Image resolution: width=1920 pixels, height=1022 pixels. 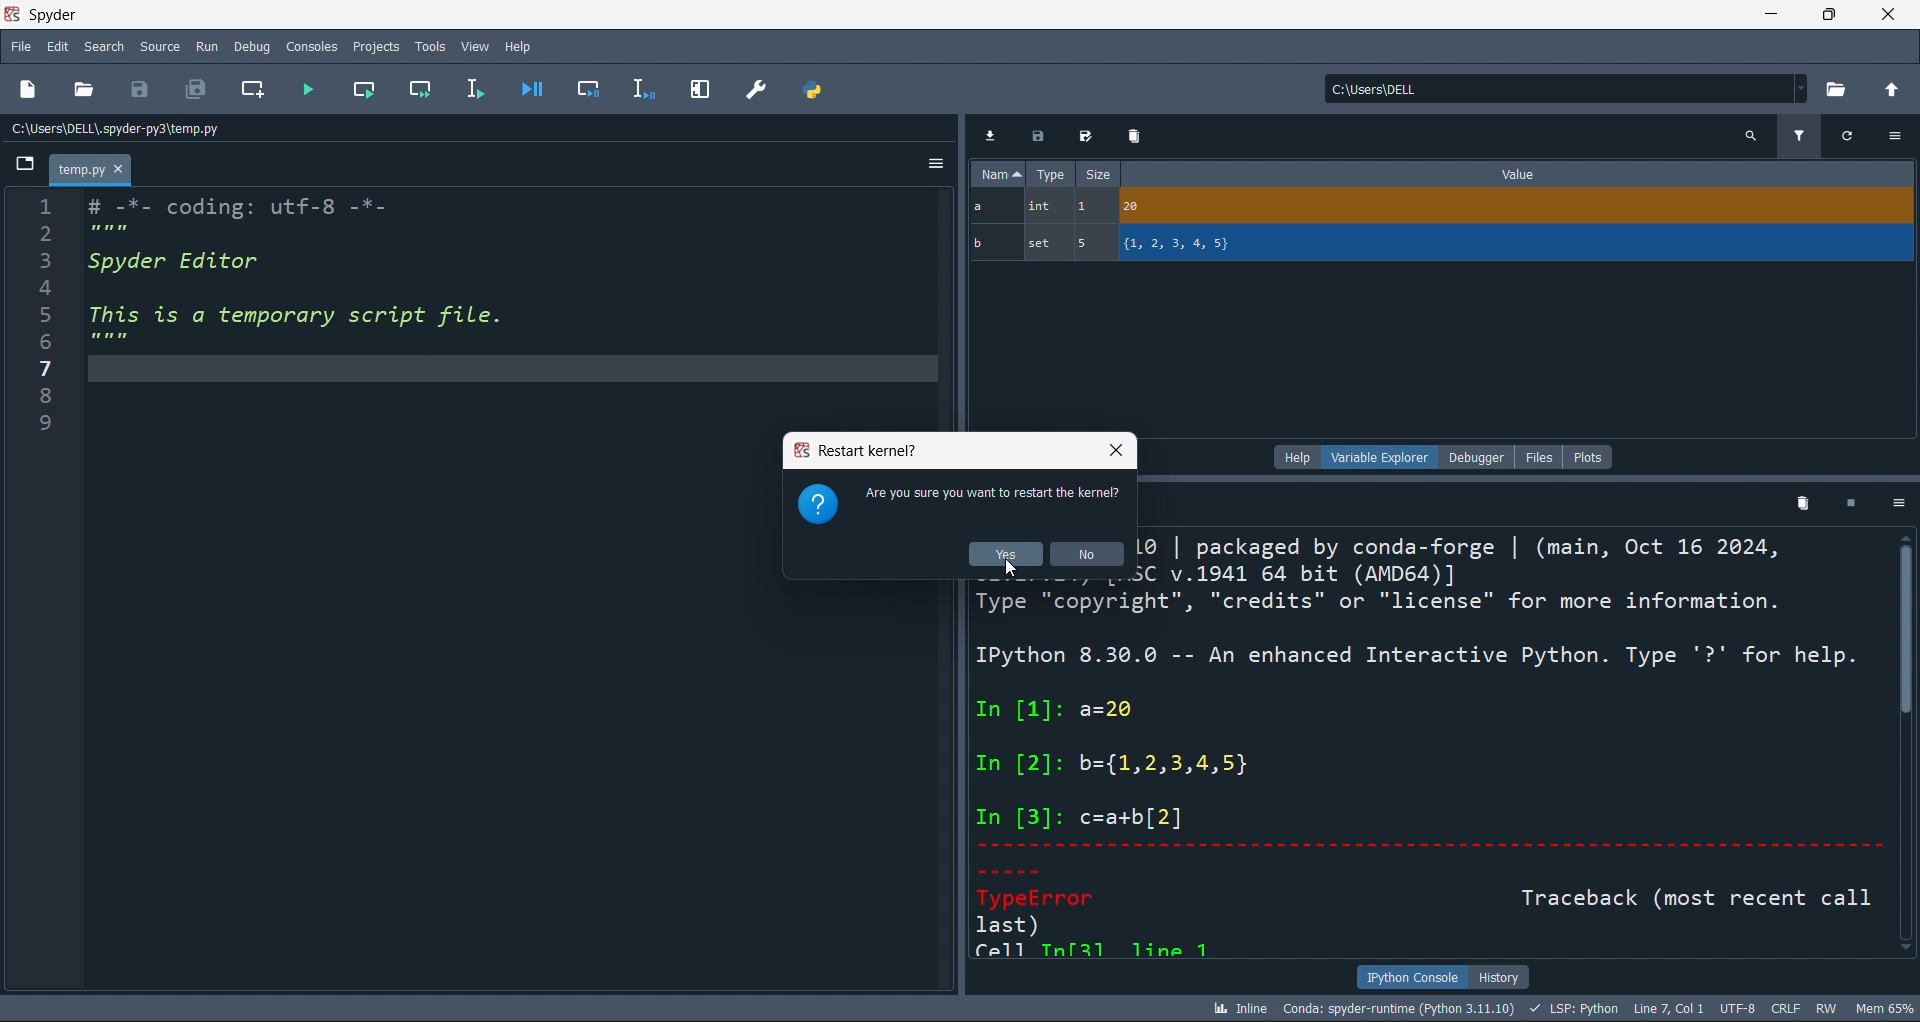 I want to click on Source, so click(x=159, y=48).